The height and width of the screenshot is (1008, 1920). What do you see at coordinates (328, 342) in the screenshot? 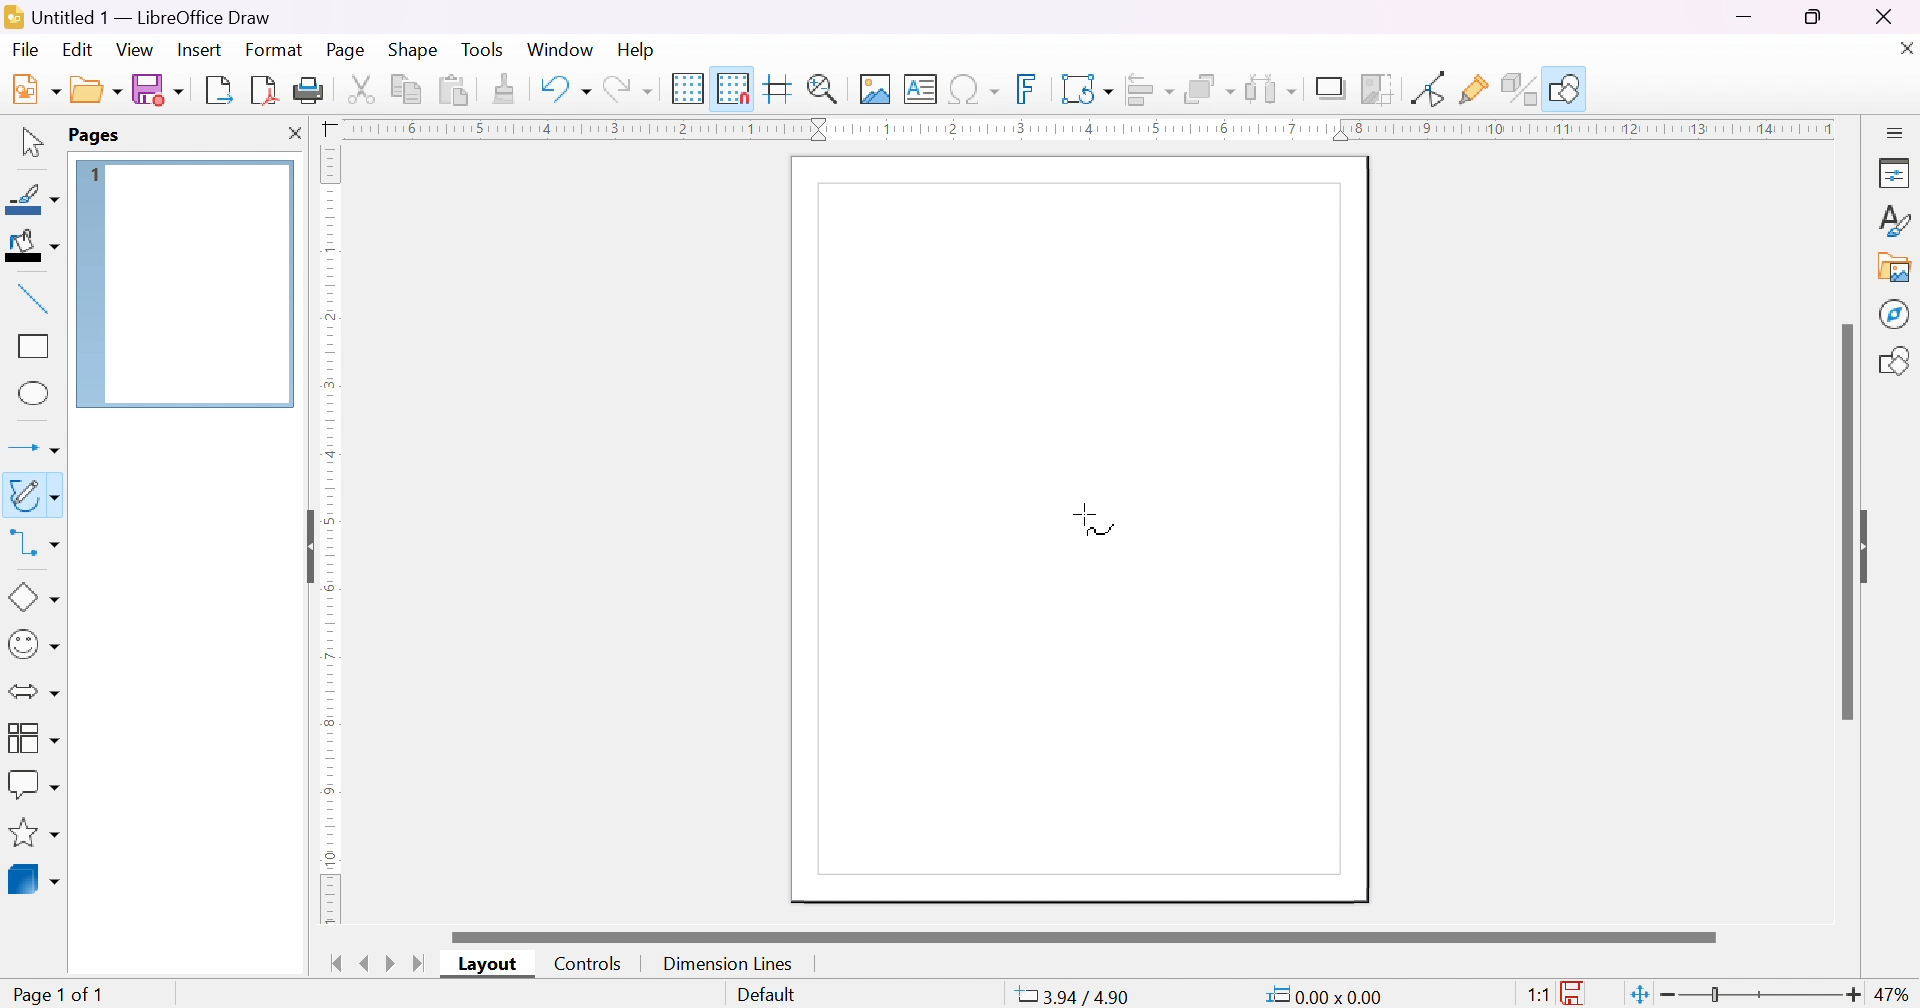
I see `ruler` at bounding box center [328, 342].